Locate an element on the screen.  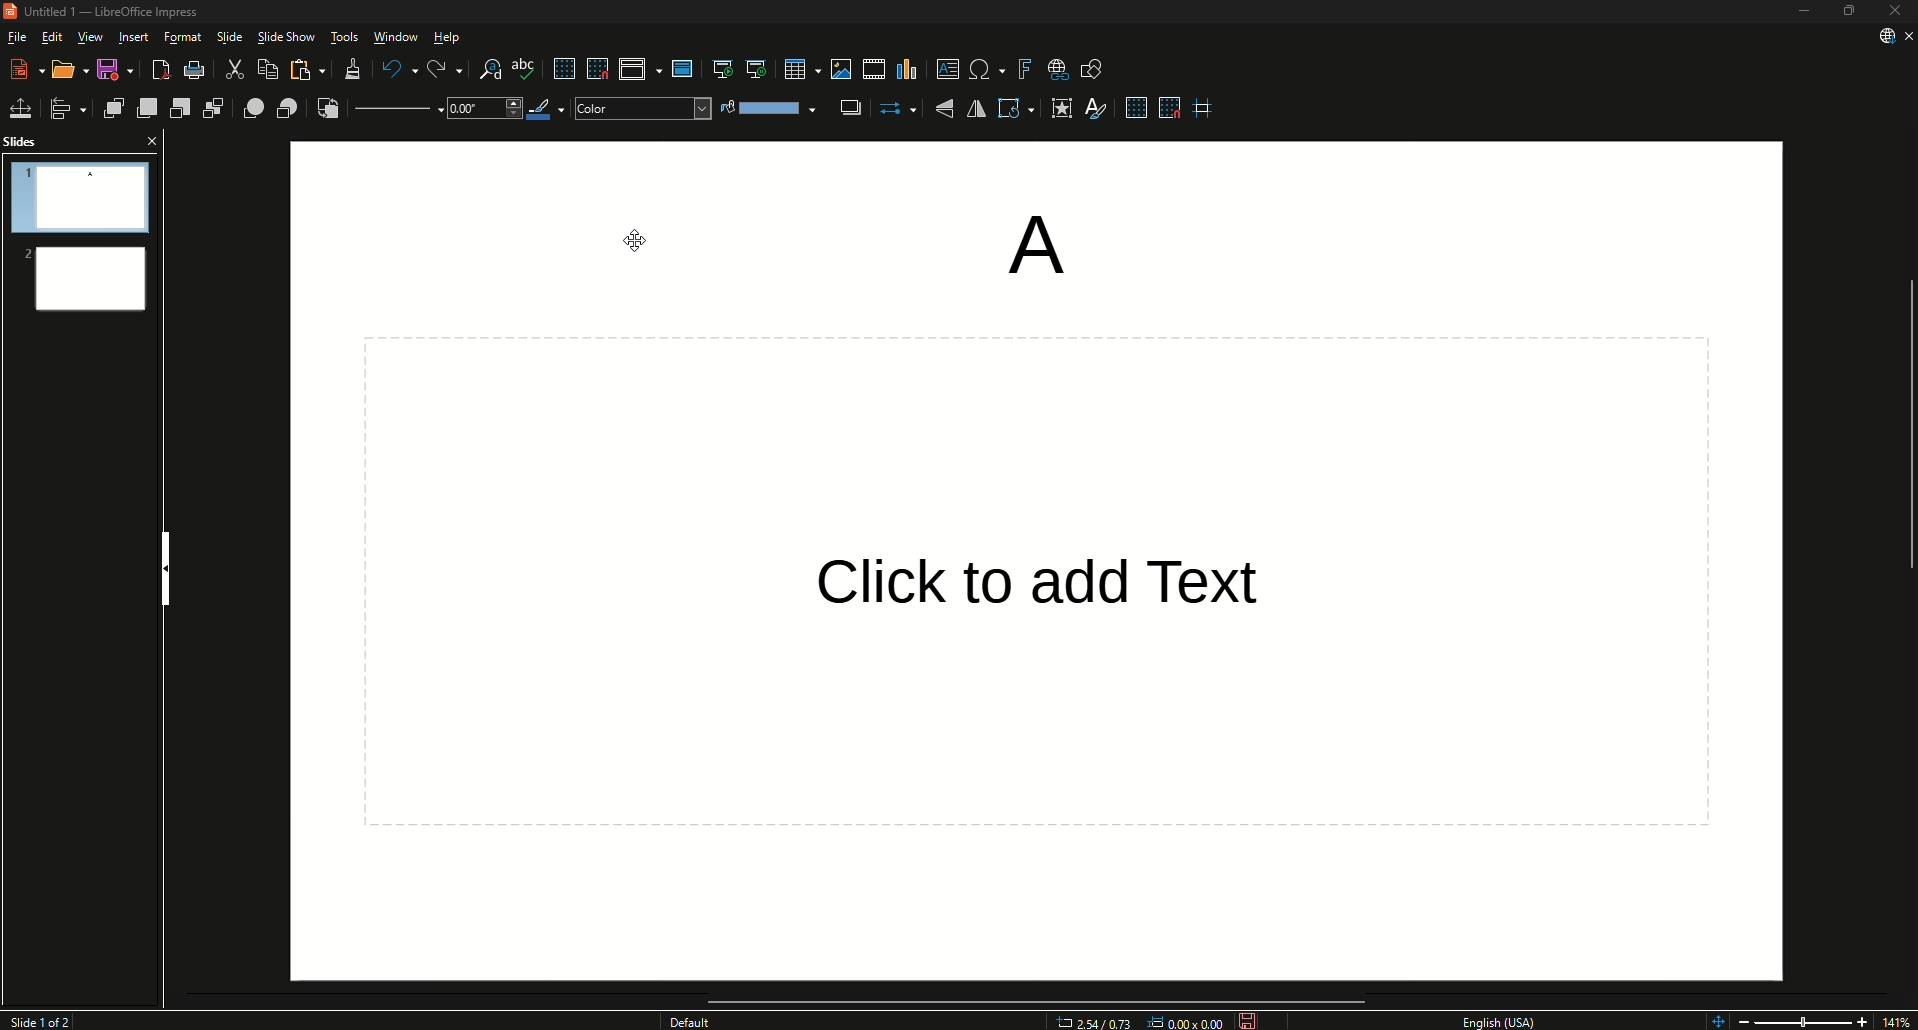
Hide is located at coordinates (168, 561).